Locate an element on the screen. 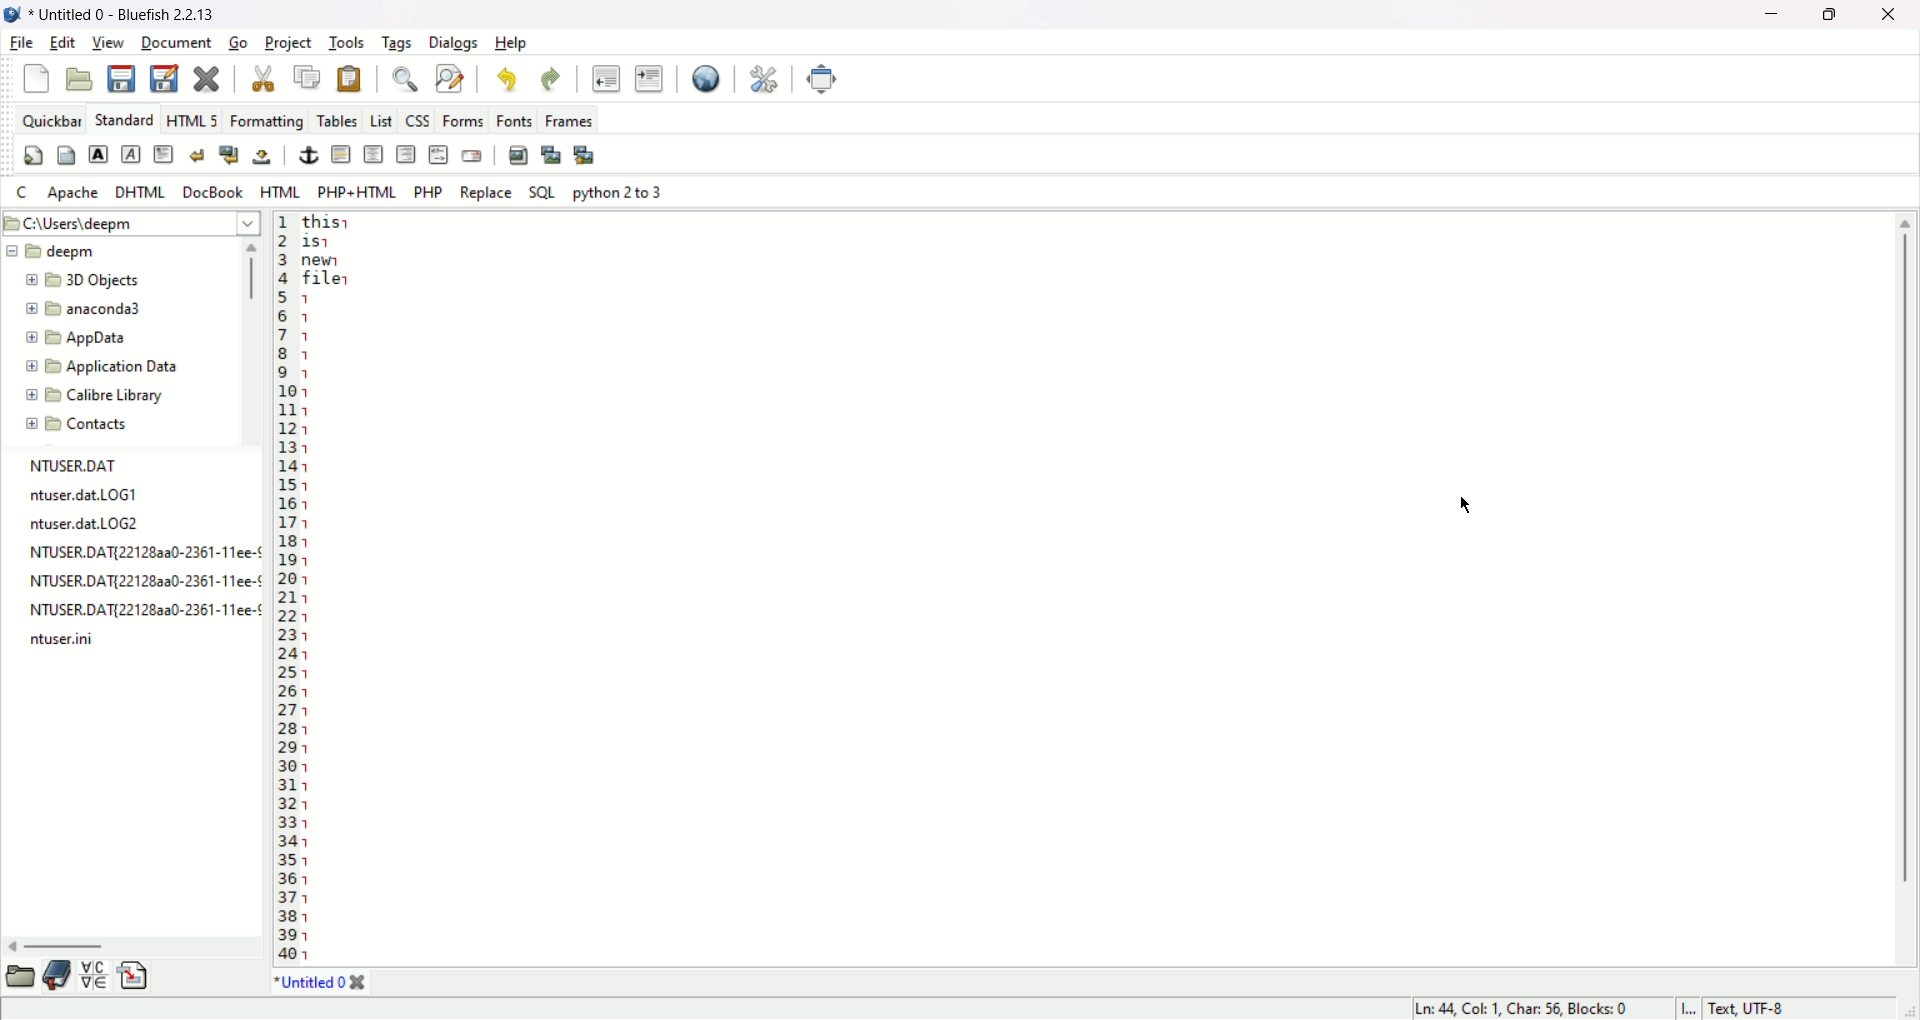 The height and width of the screenshot is (1020, 1920). PHP+HTML is located at coordinates (356, 192).